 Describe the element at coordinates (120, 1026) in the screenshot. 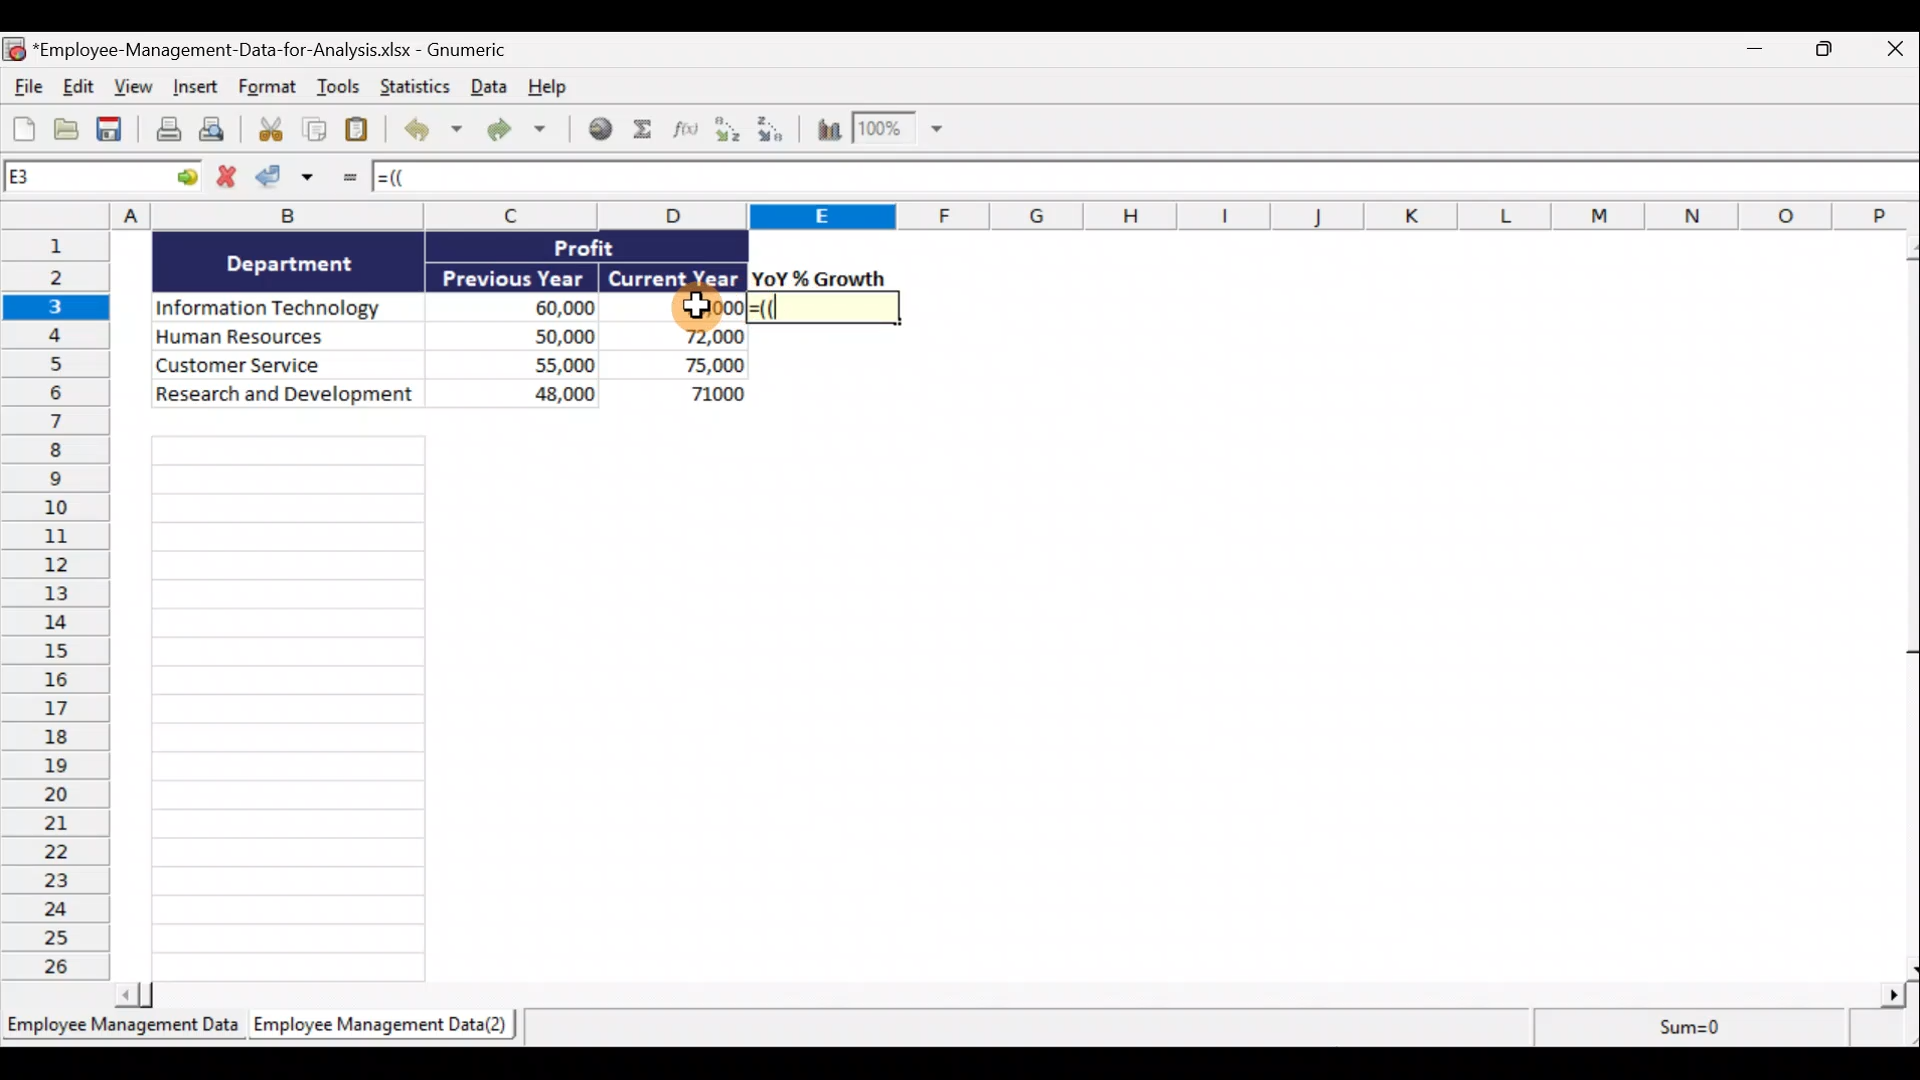

I see `Sheet 1` at that location.